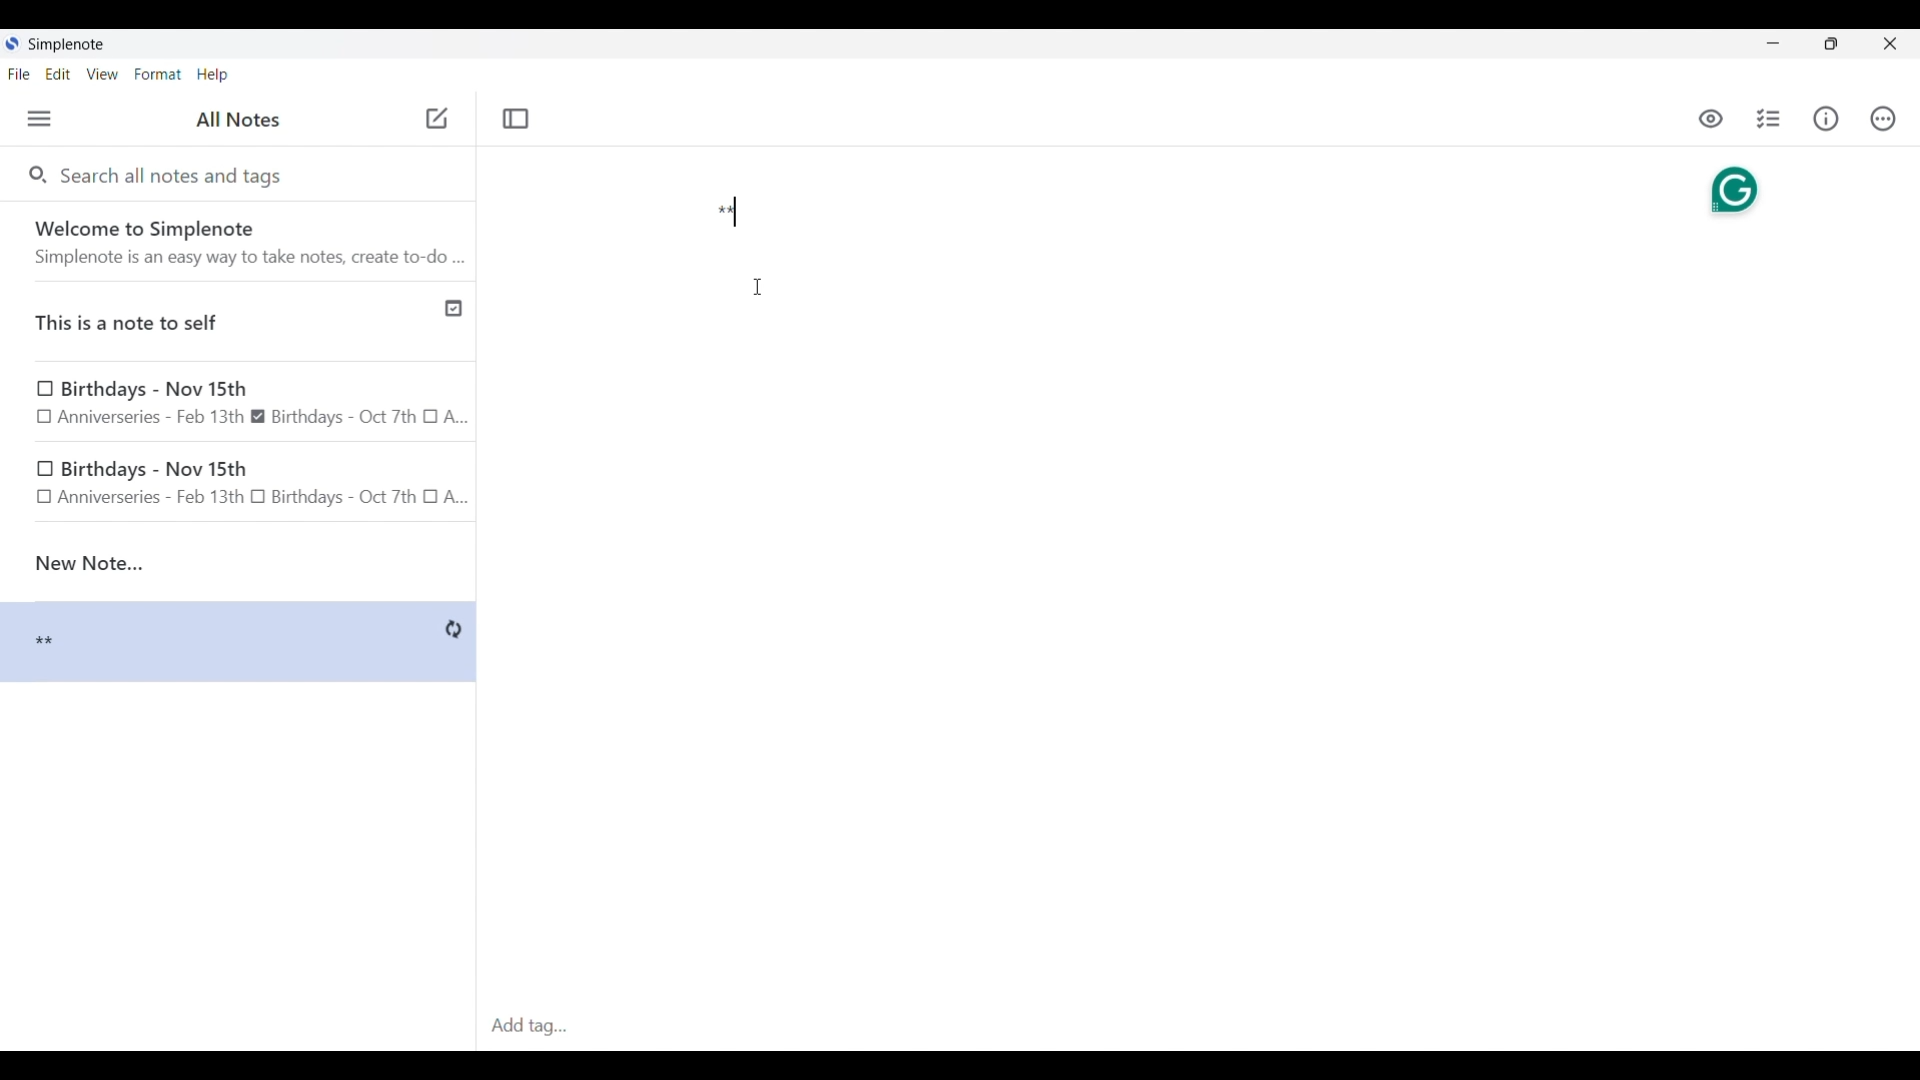  I want to click on Typing in more text, so click(736, 211).